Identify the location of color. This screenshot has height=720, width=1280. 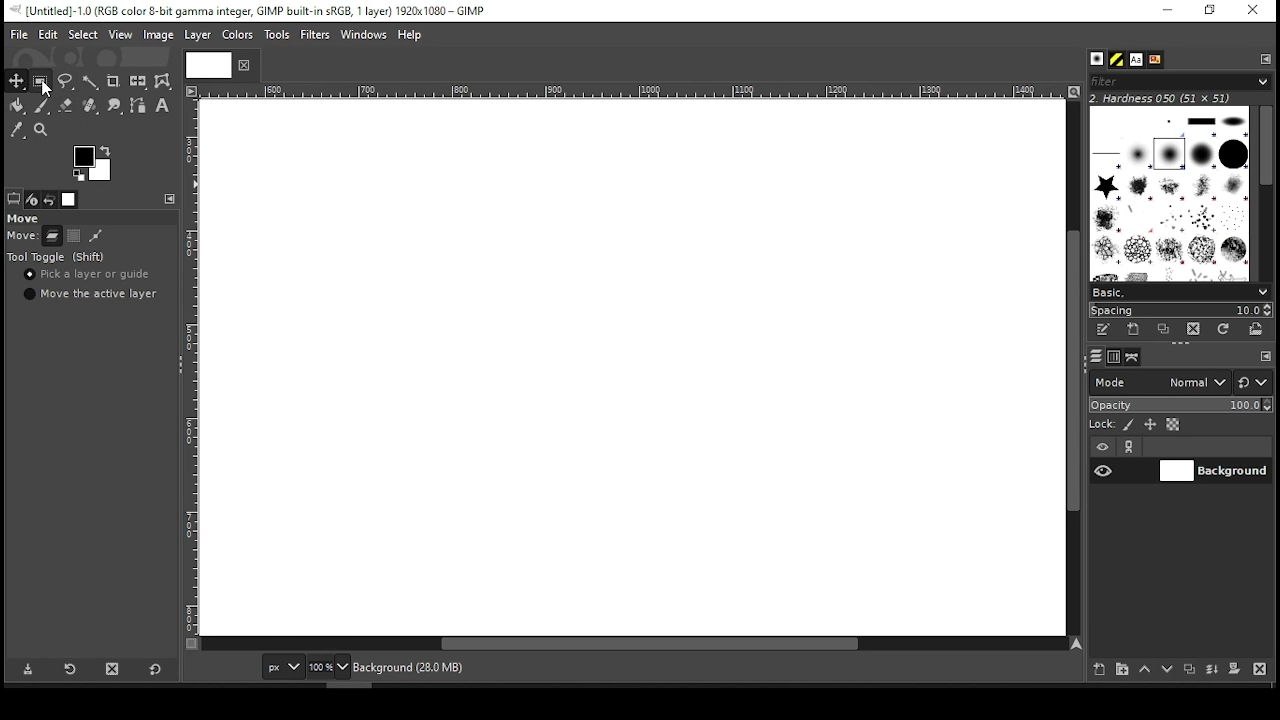
(238, 34).